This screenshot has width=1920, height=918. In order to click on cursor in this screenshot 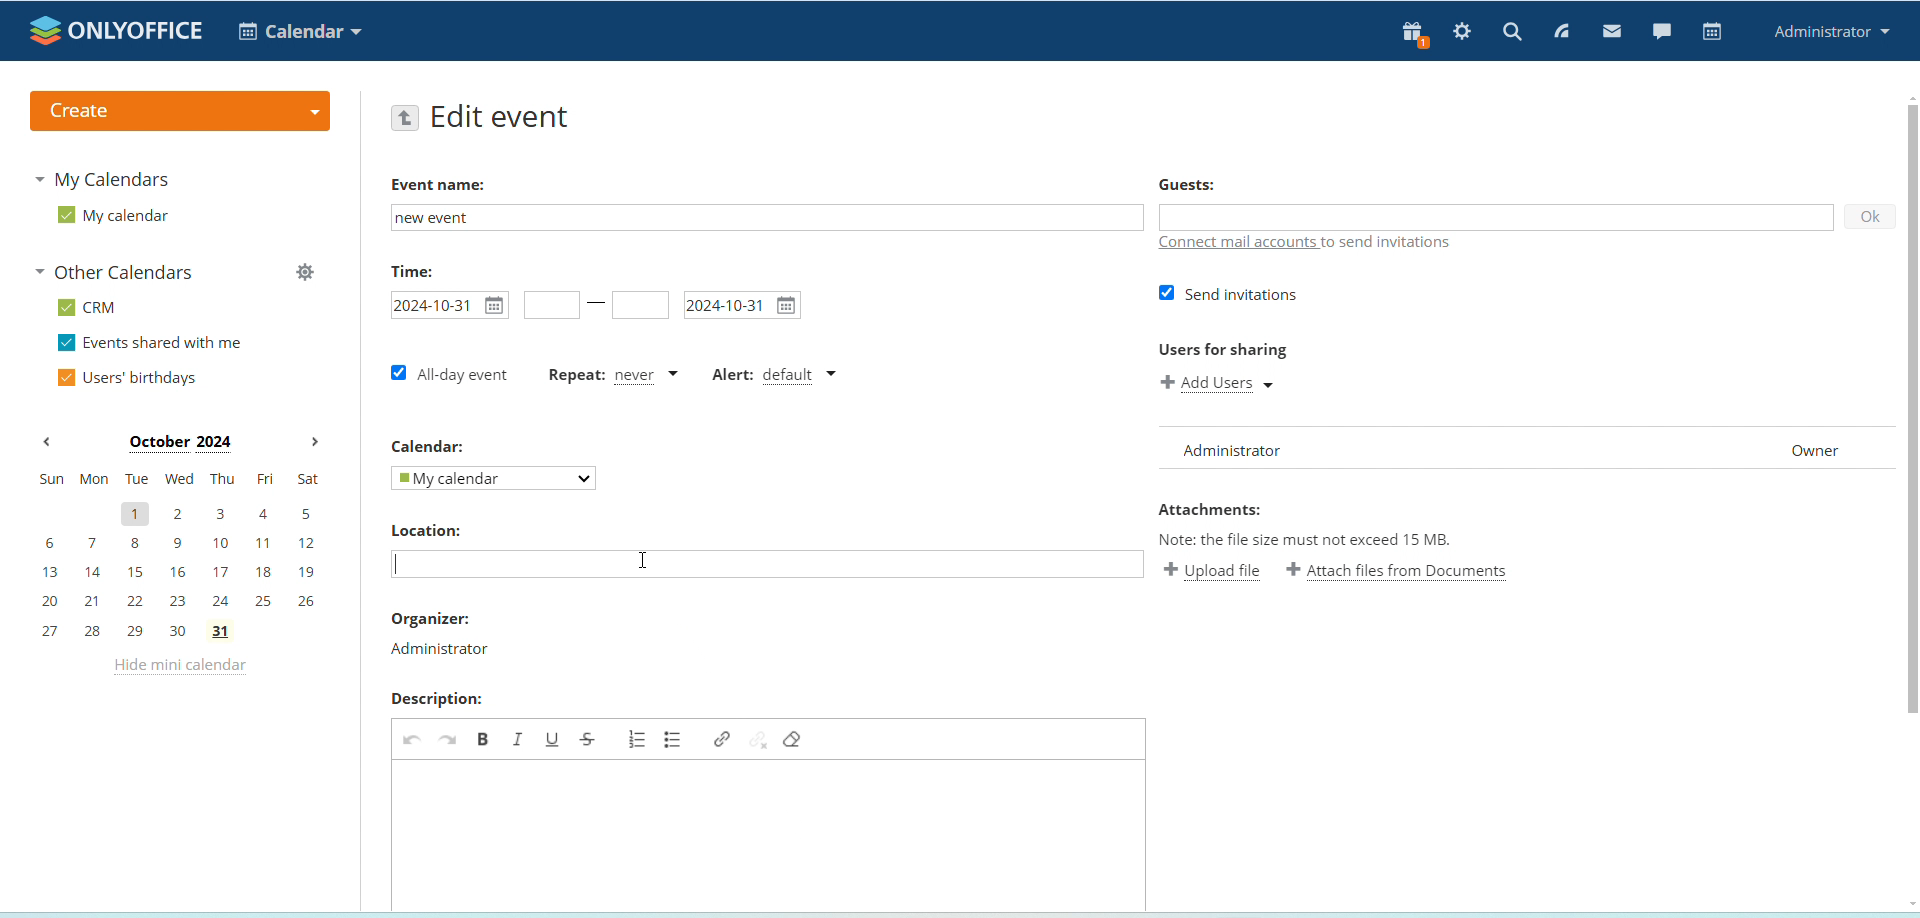, I will do `click(642, 559)`.